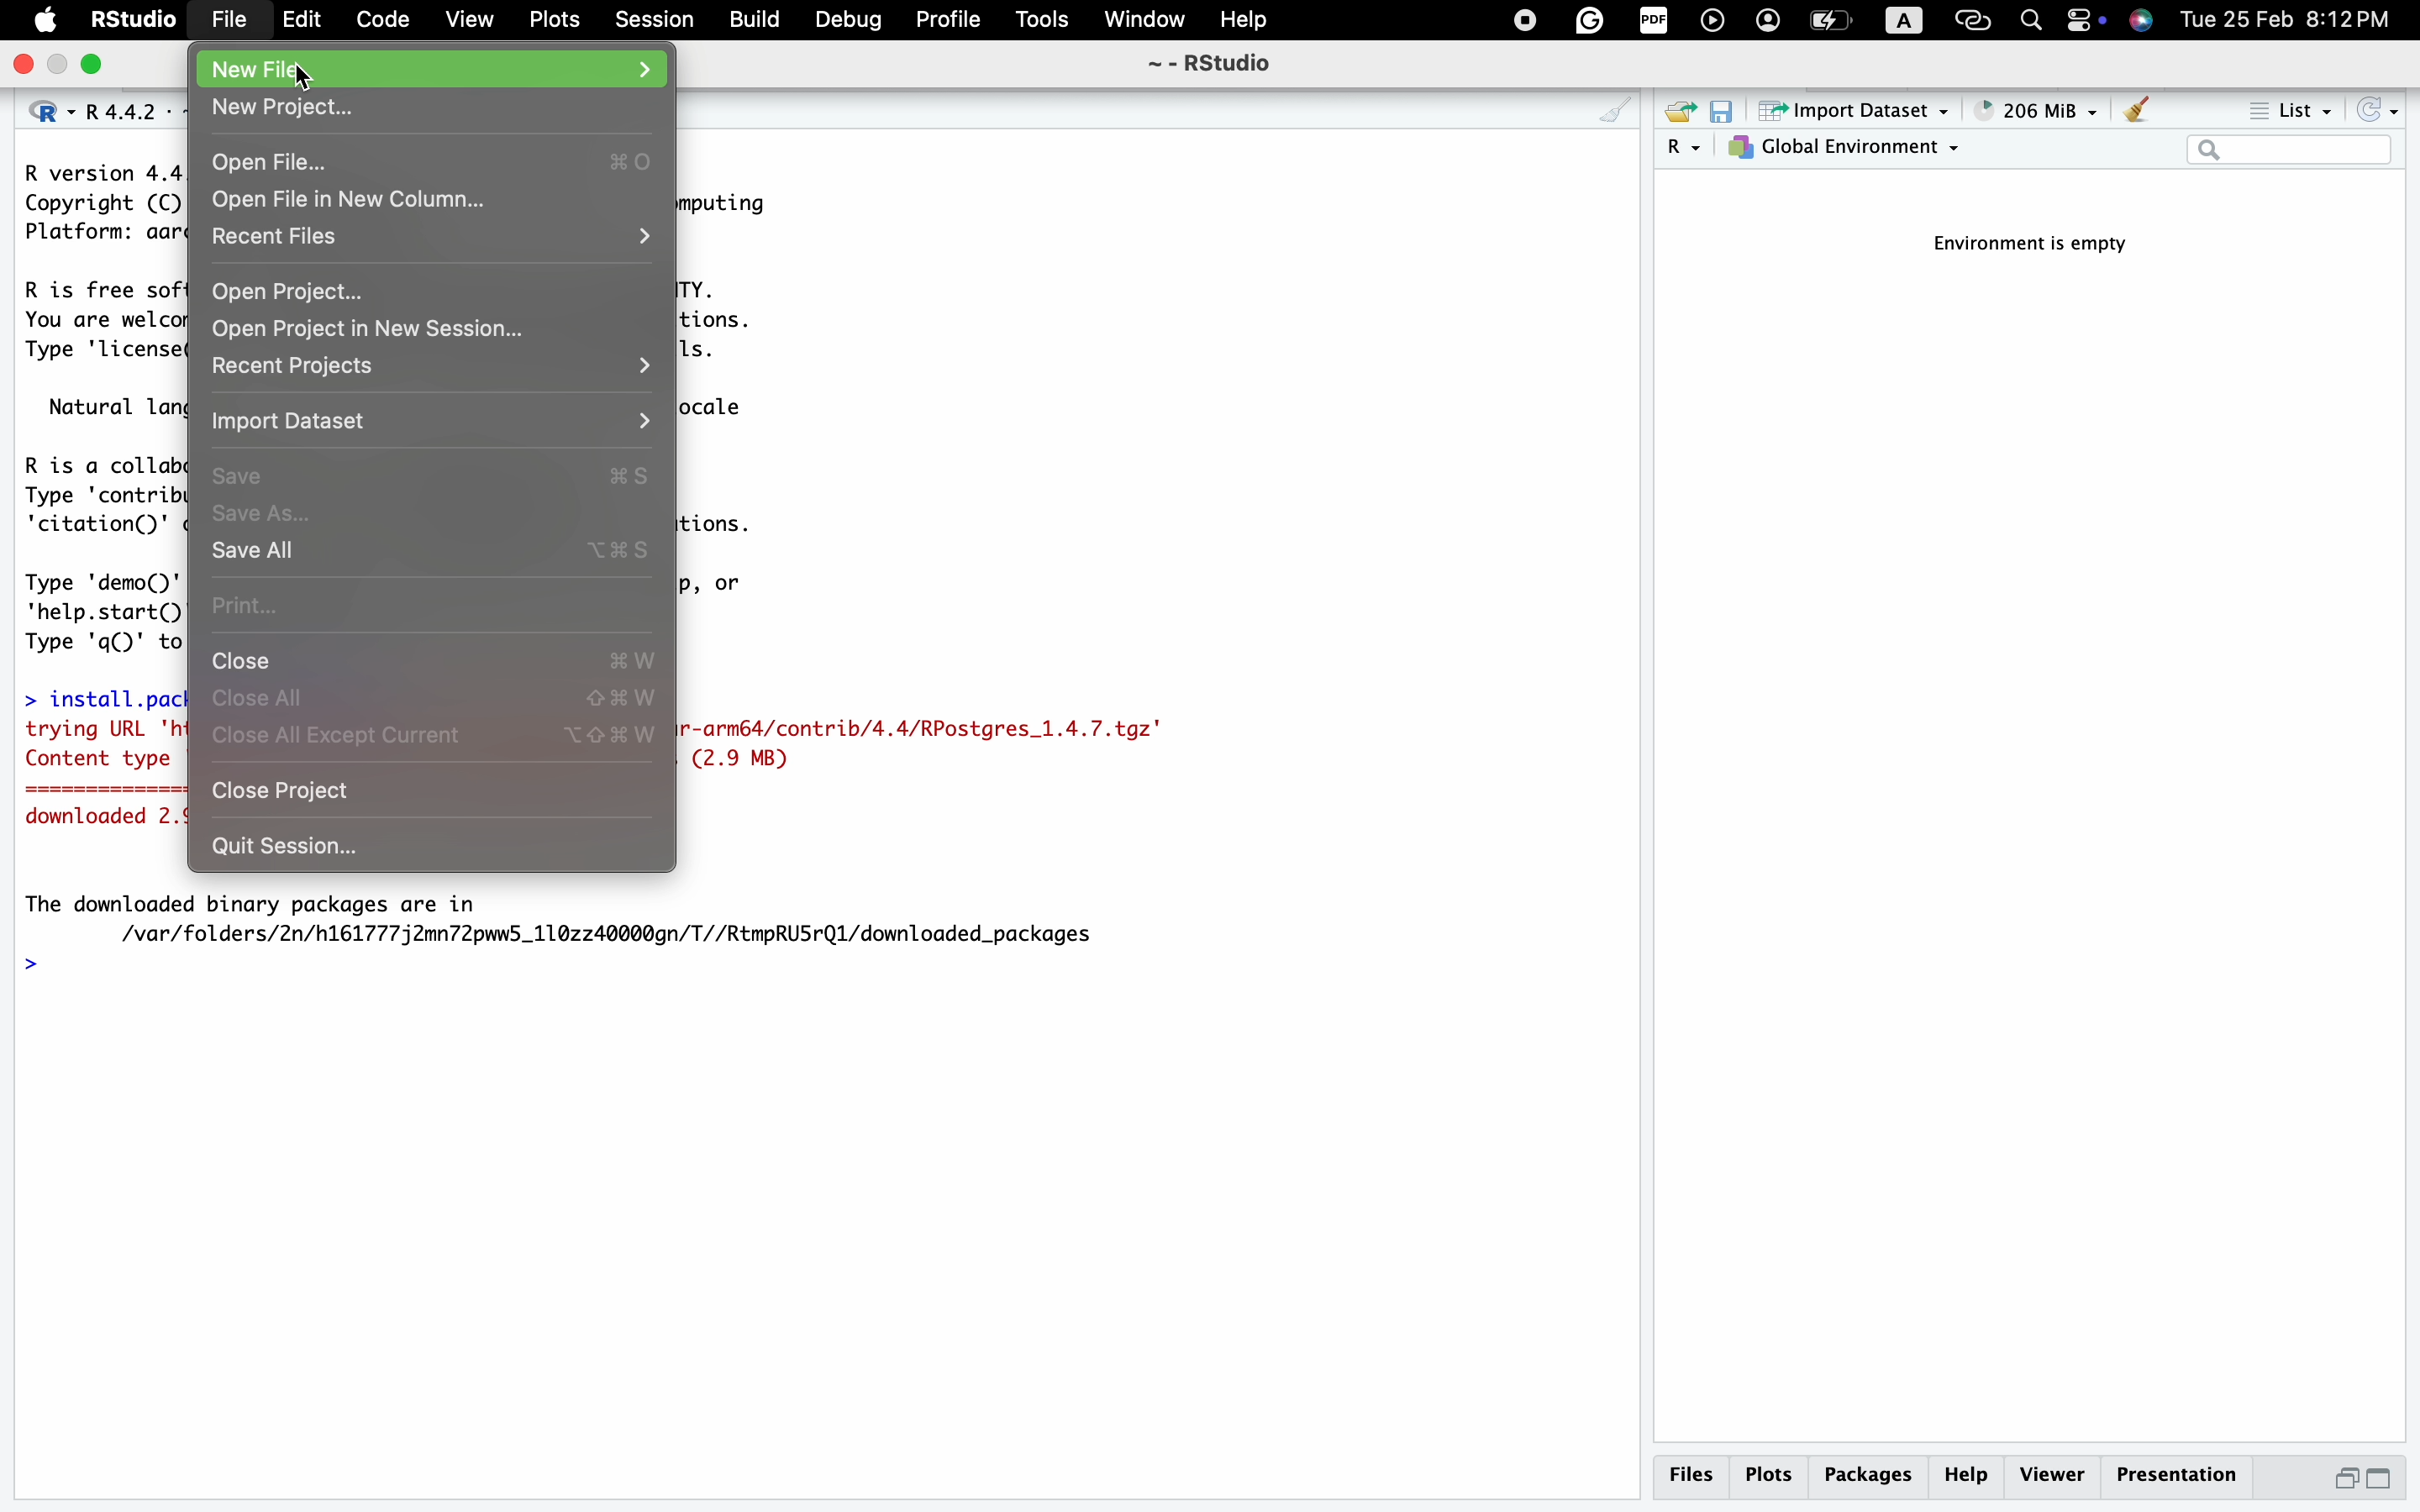  What do you see at coordinates (2381, 114) in the screenshot?
I see `refresh the list of objects in the environment` at bounding box center [2381, 114].